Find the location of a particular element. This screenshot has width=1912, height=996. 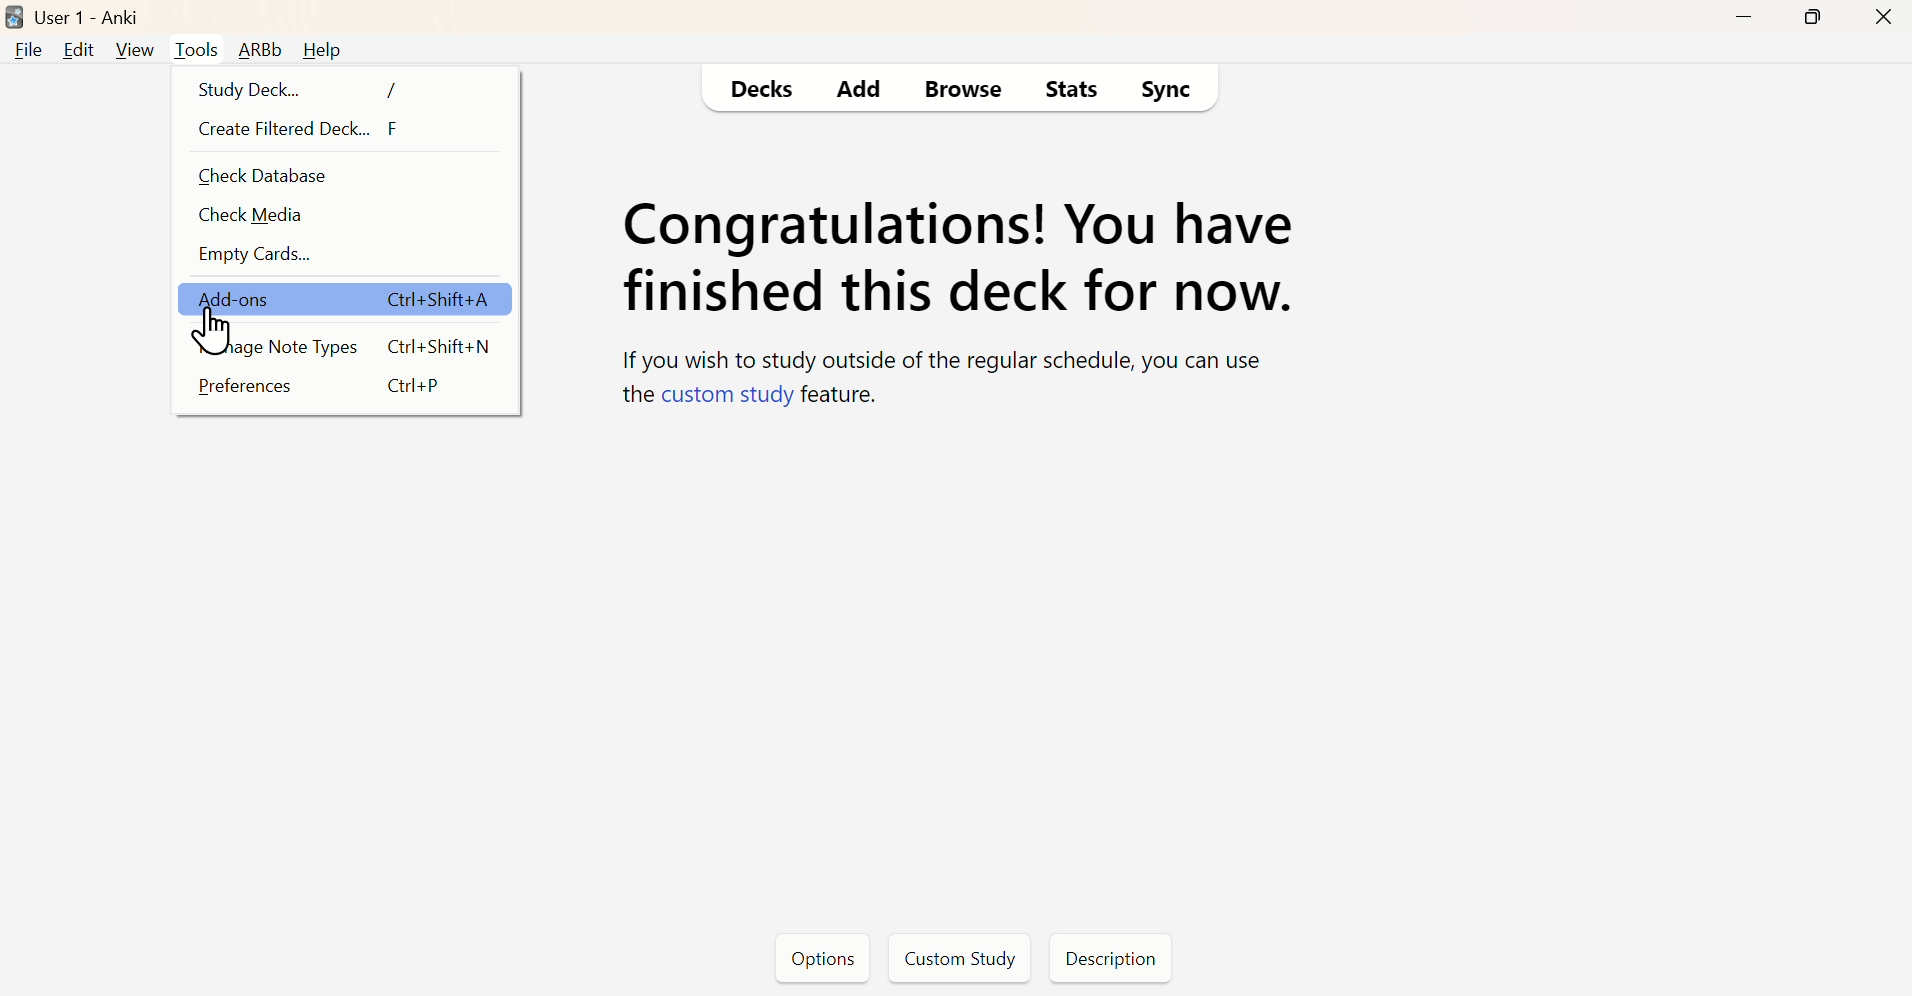

Sync is located at coordinates (1165, 94).